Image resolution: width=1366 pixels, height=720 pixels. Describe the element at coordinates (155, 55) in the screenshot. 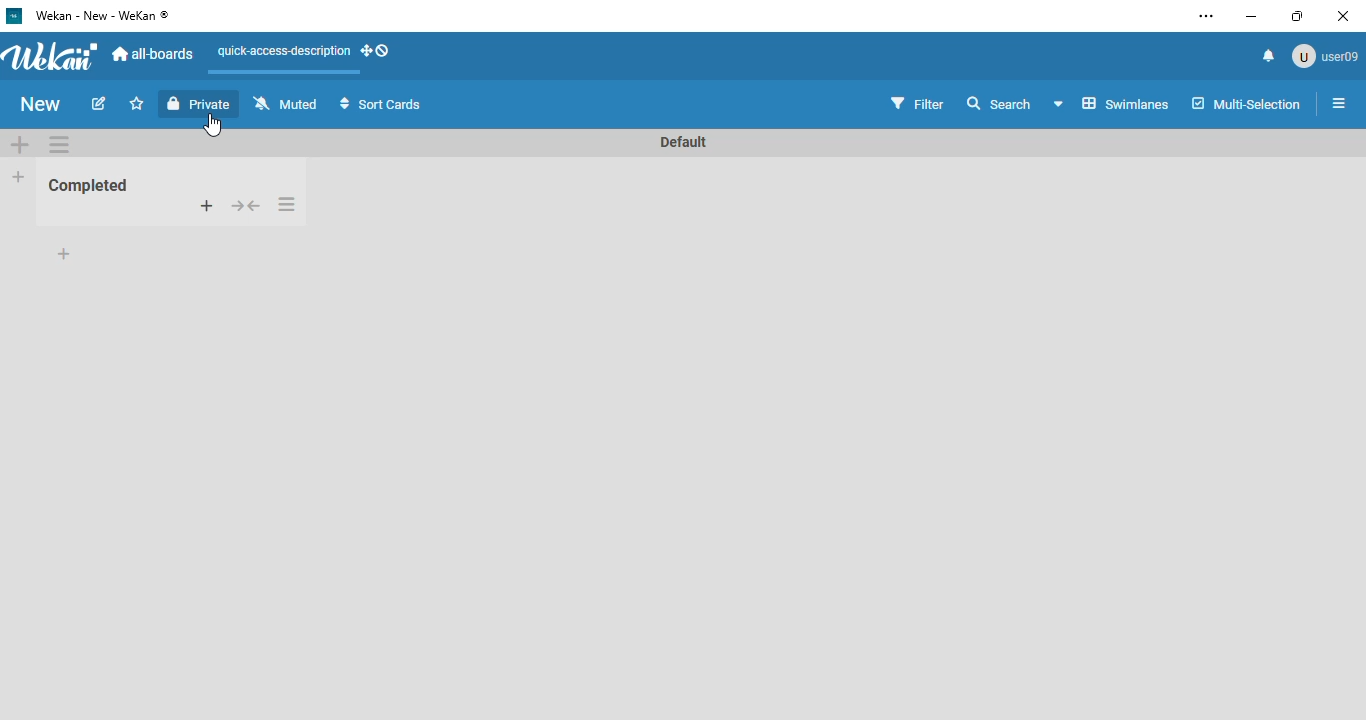

I see `all-boards` at that location.